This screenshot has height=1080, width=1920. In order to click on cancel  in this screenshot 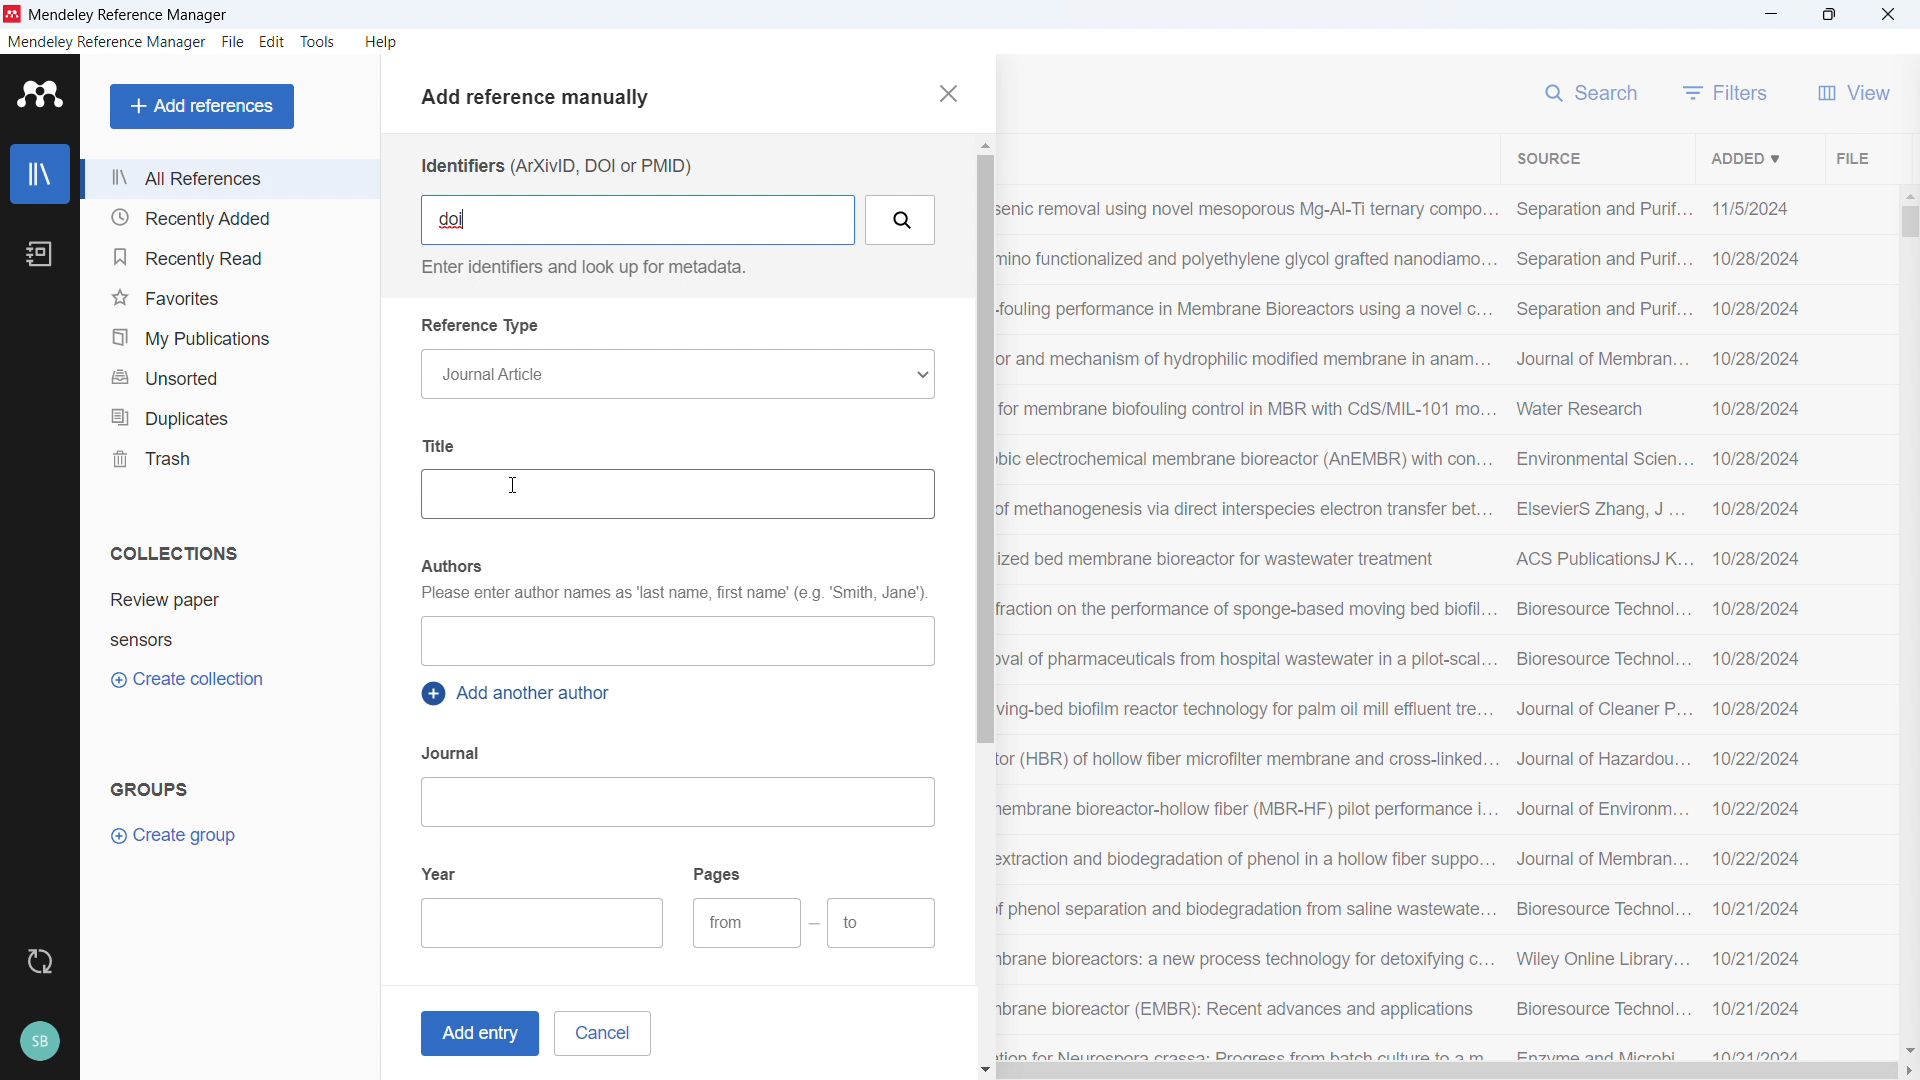, I will do `click(602, 1033)`.